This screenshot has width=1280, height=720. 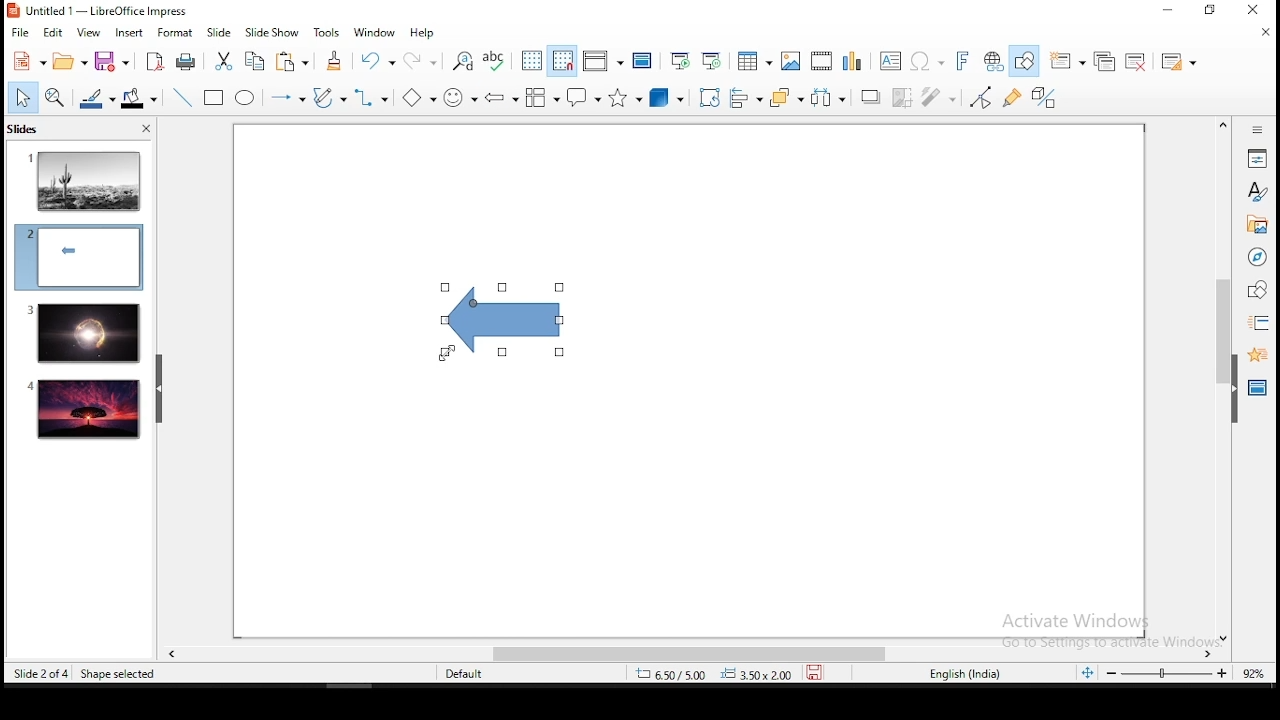 I want to click on rectangle, so click(x=215, y=99).